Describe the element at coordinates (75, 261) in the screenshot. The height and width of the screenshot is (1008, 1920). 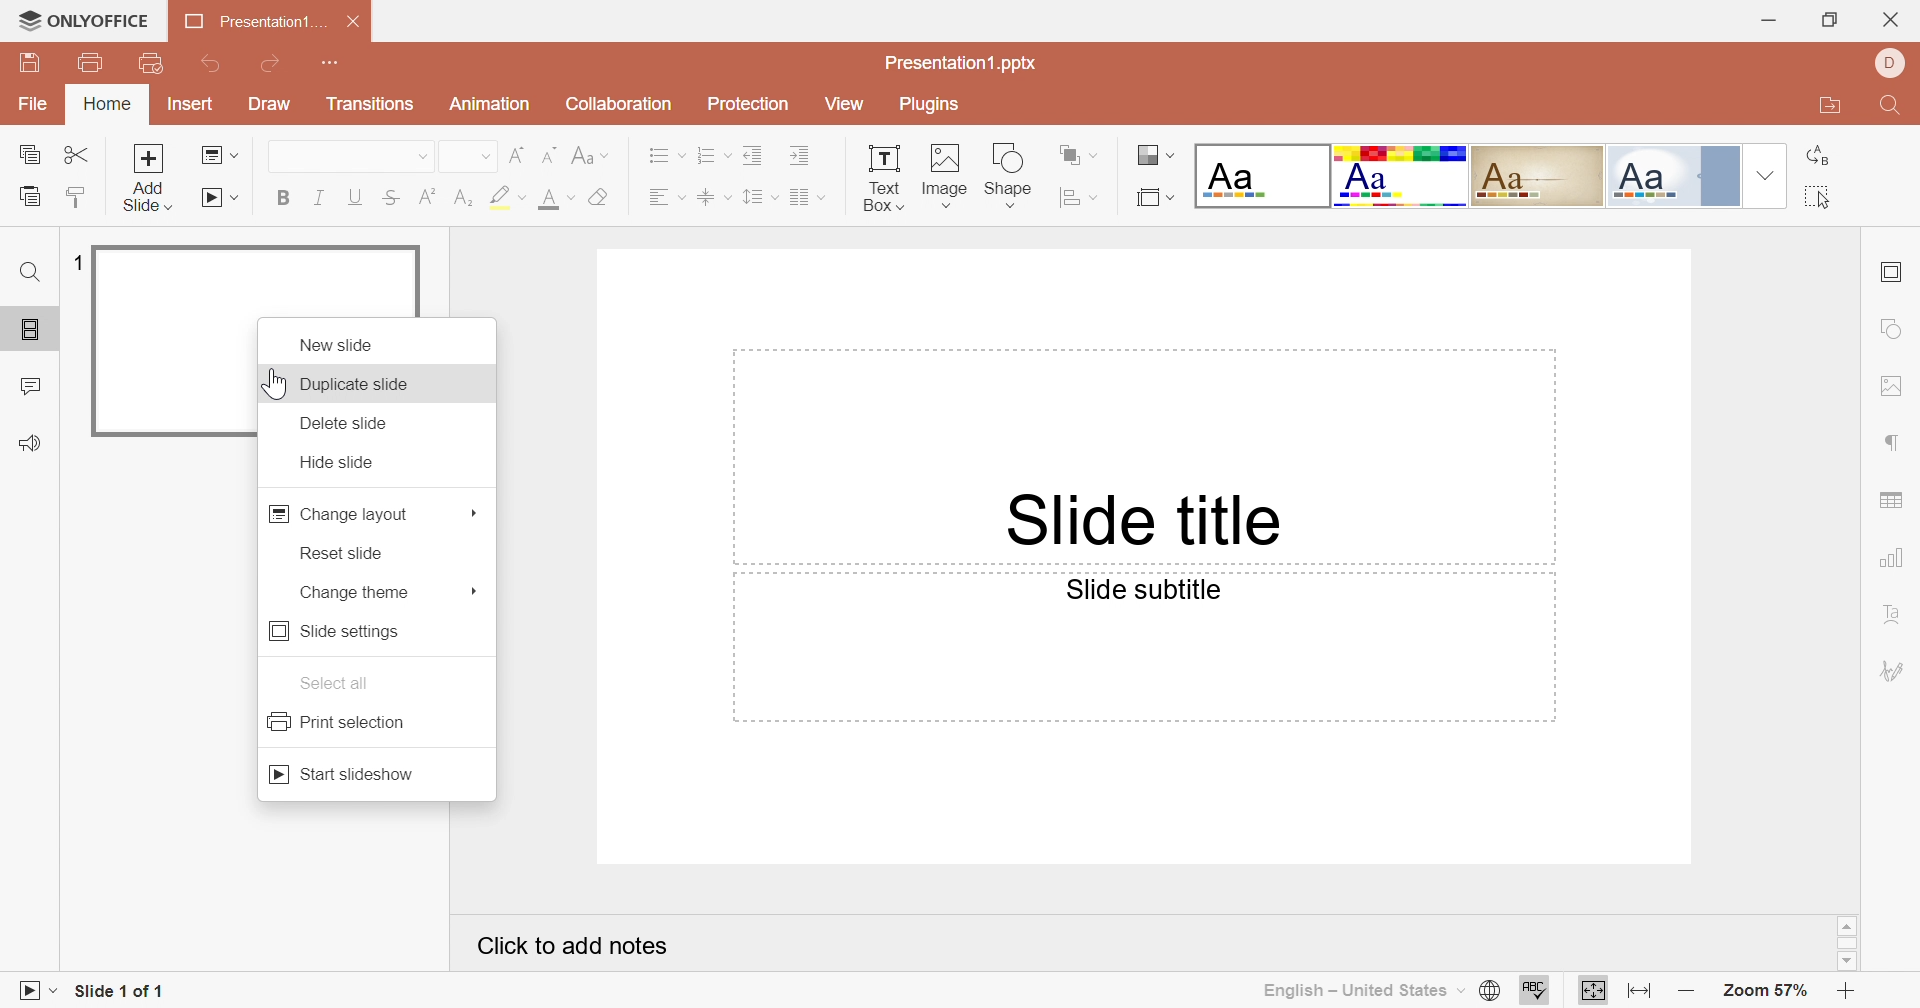
I see `1` at that location.